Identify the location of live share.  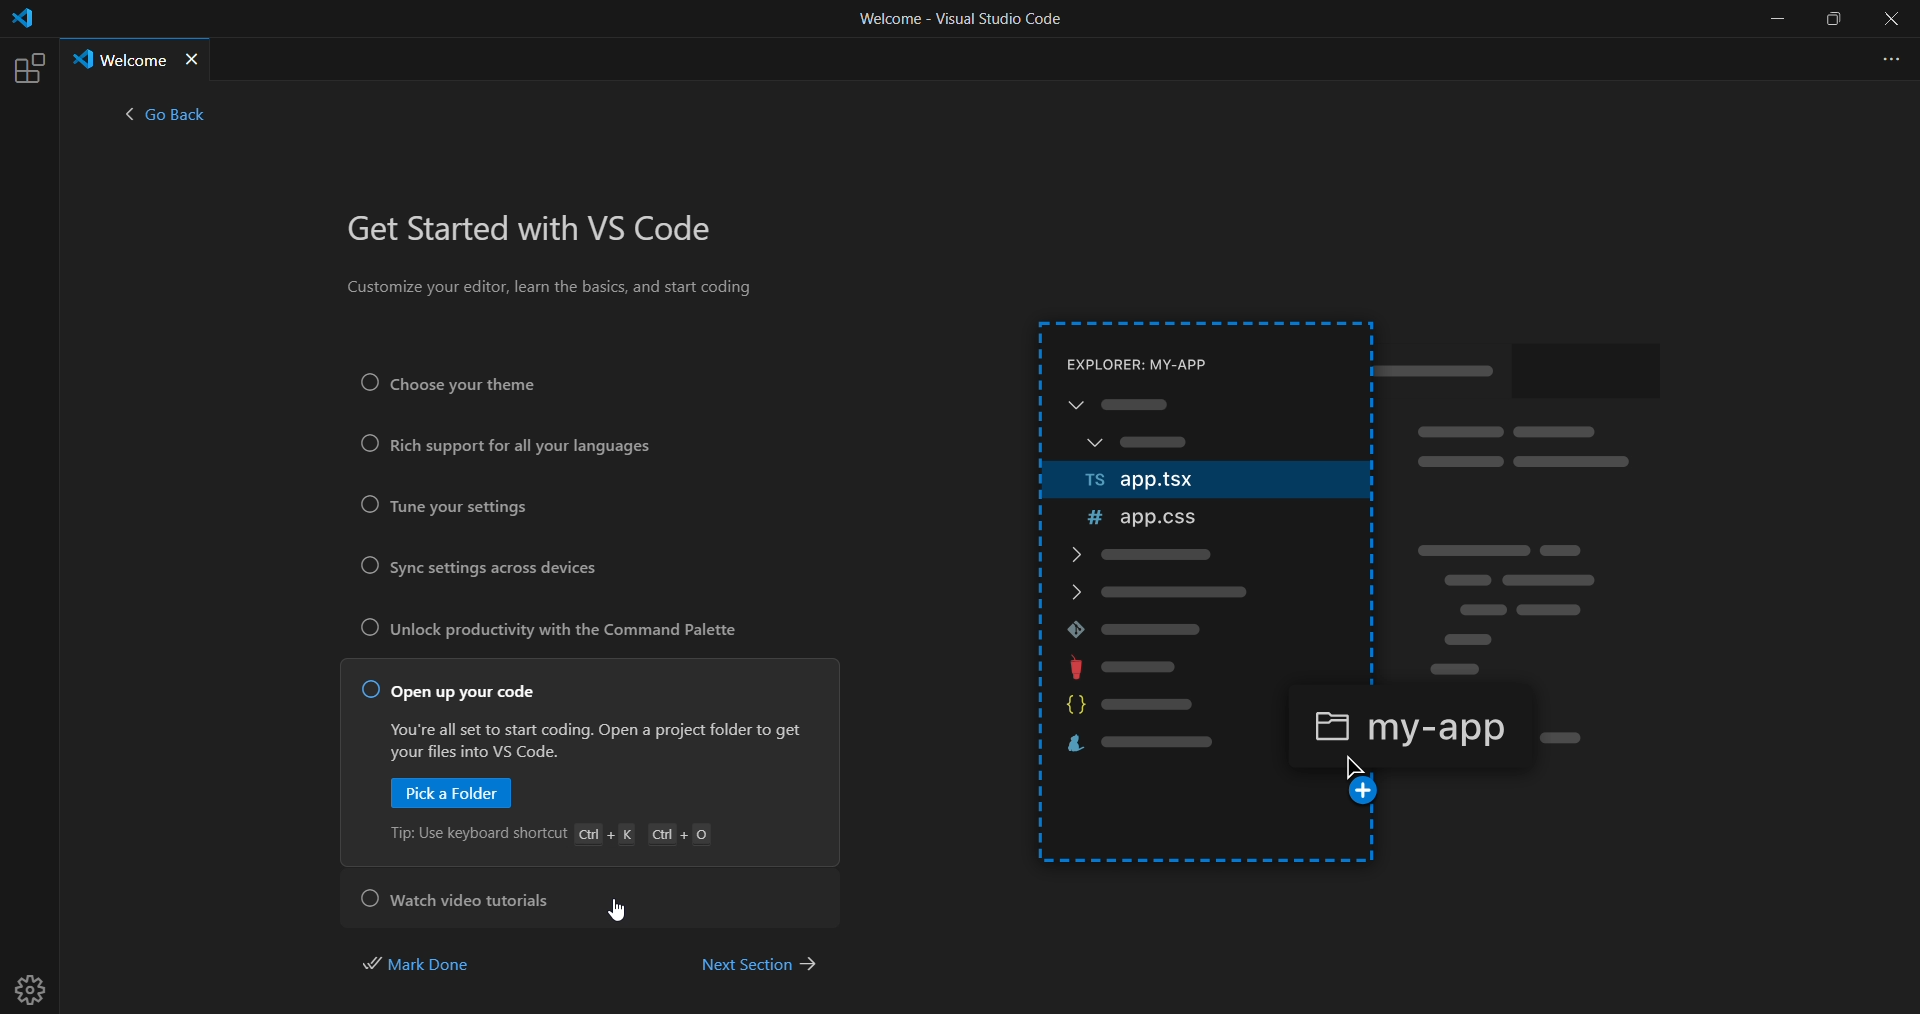
(1158, 747).